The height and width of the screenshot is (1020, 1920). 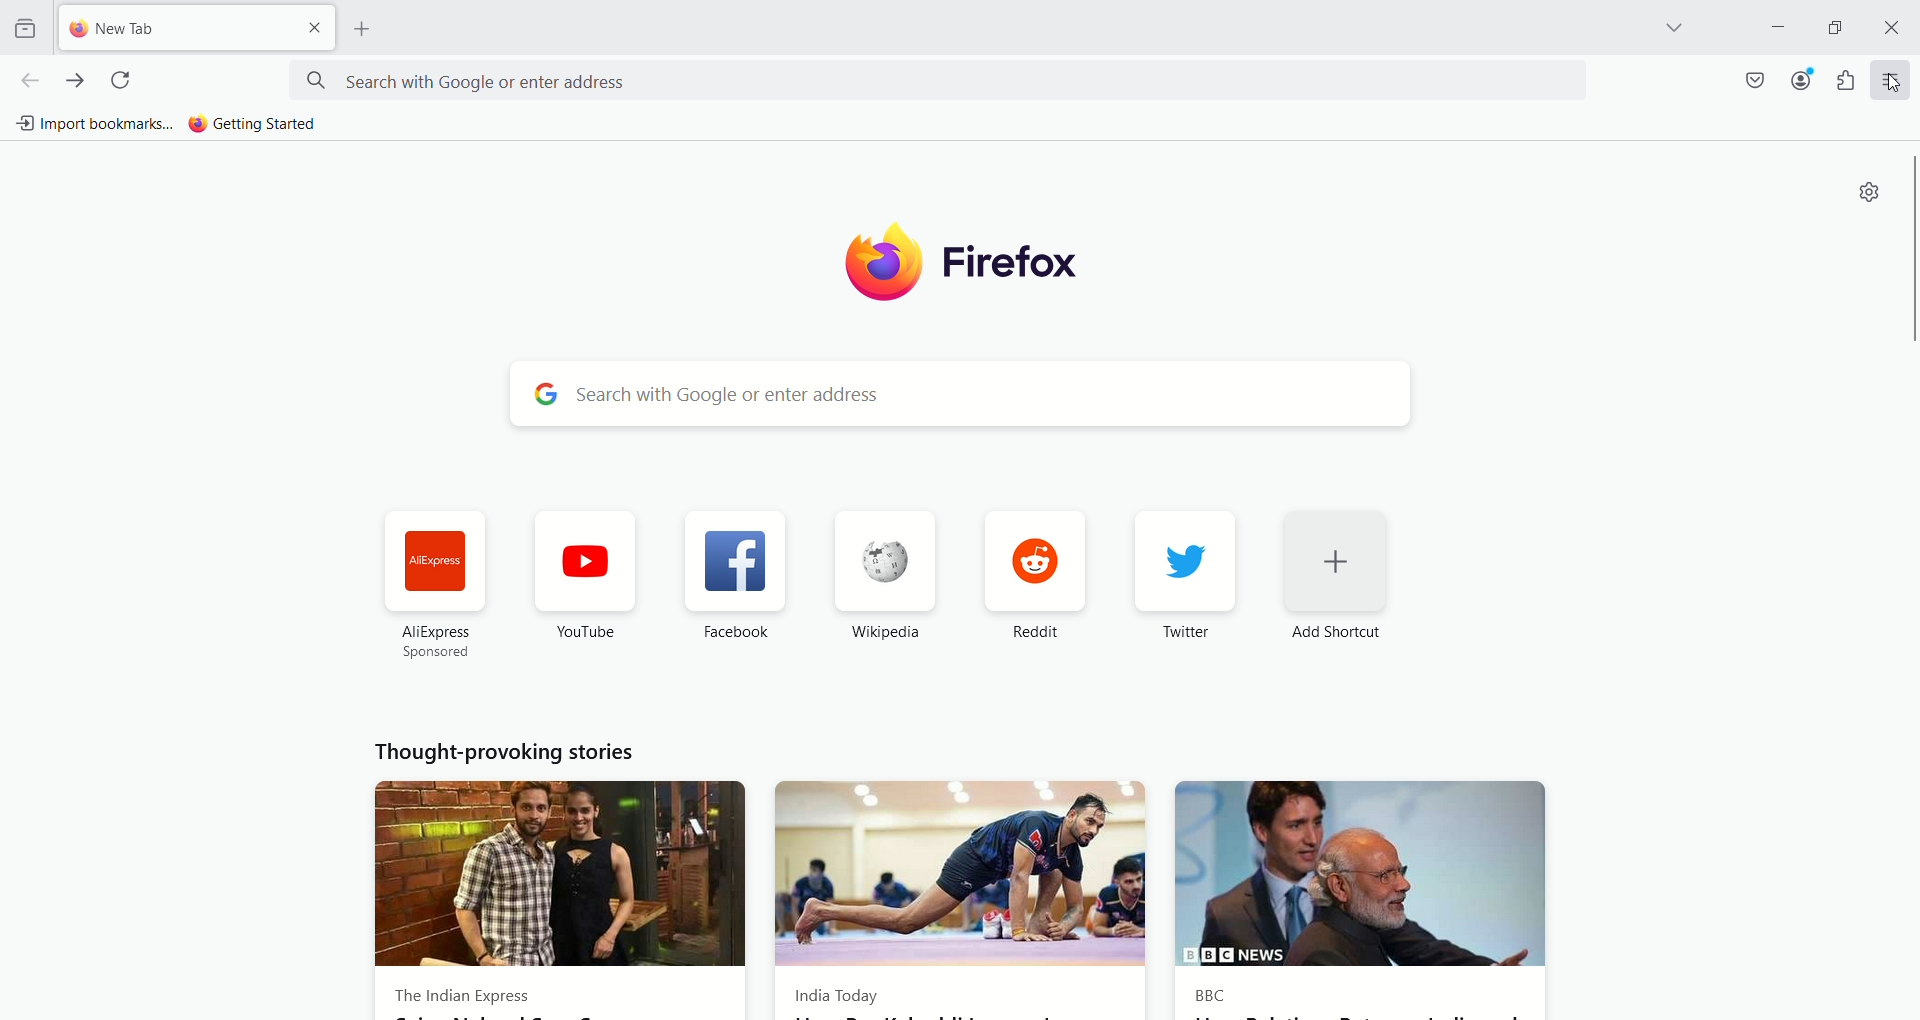 What do you see at coordinates (598, 575) in the screenshot?
I see `Youtube` at bounding box center [598, 575].